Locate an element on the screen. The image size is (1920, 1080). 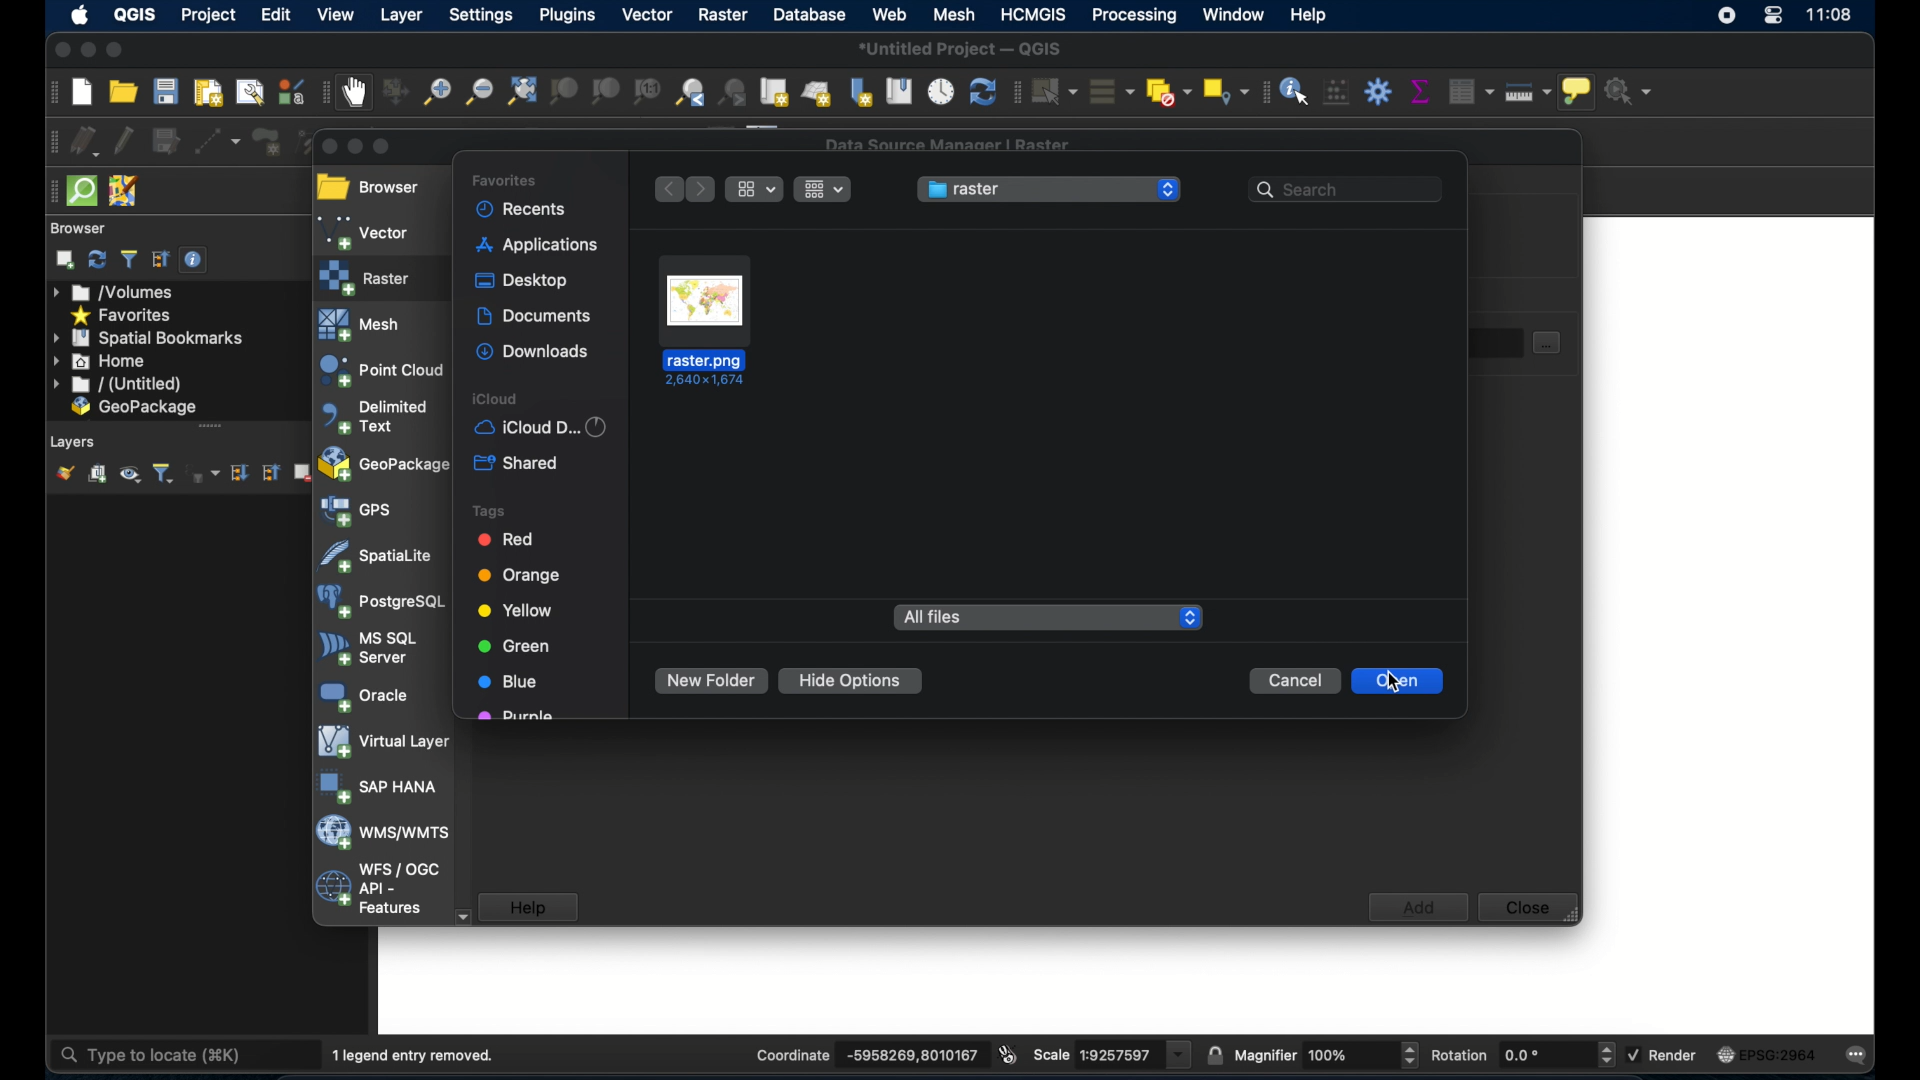
toolbox is located at coordinates (1379, 91).